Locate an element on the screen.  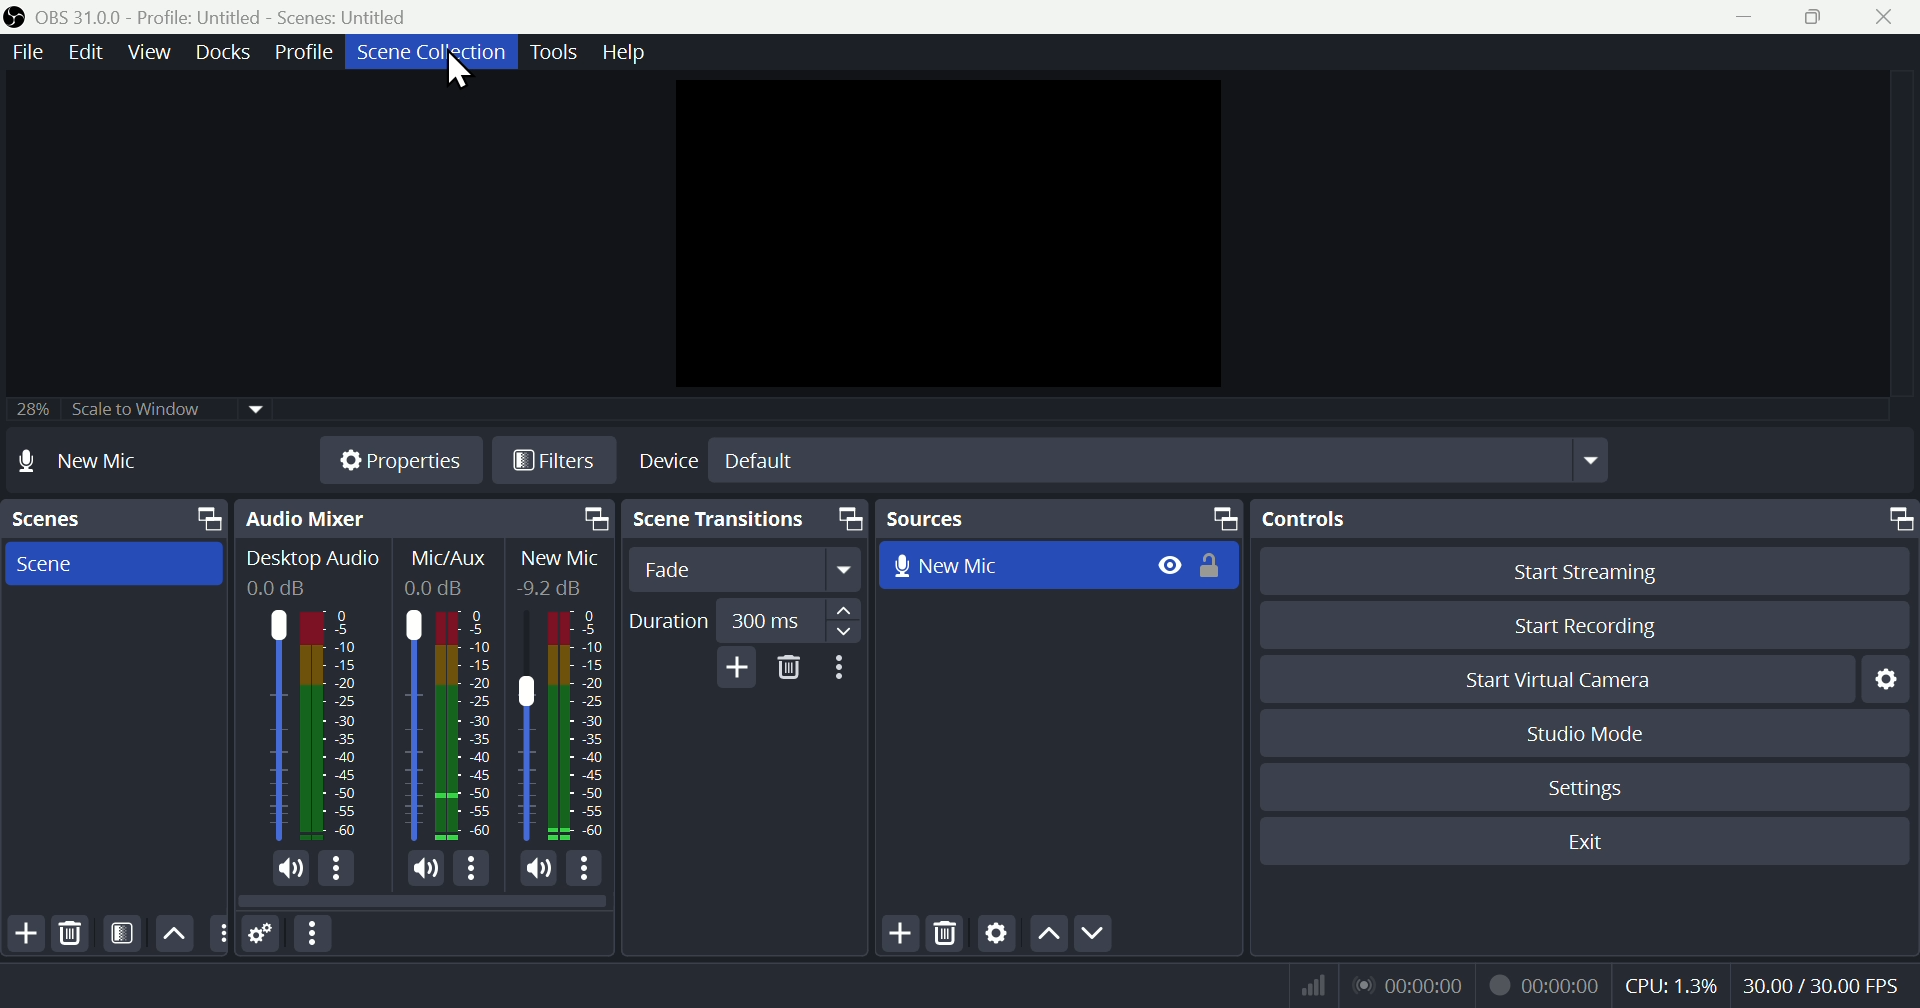
Frame Per Second is located at coordinates (1822, 986).